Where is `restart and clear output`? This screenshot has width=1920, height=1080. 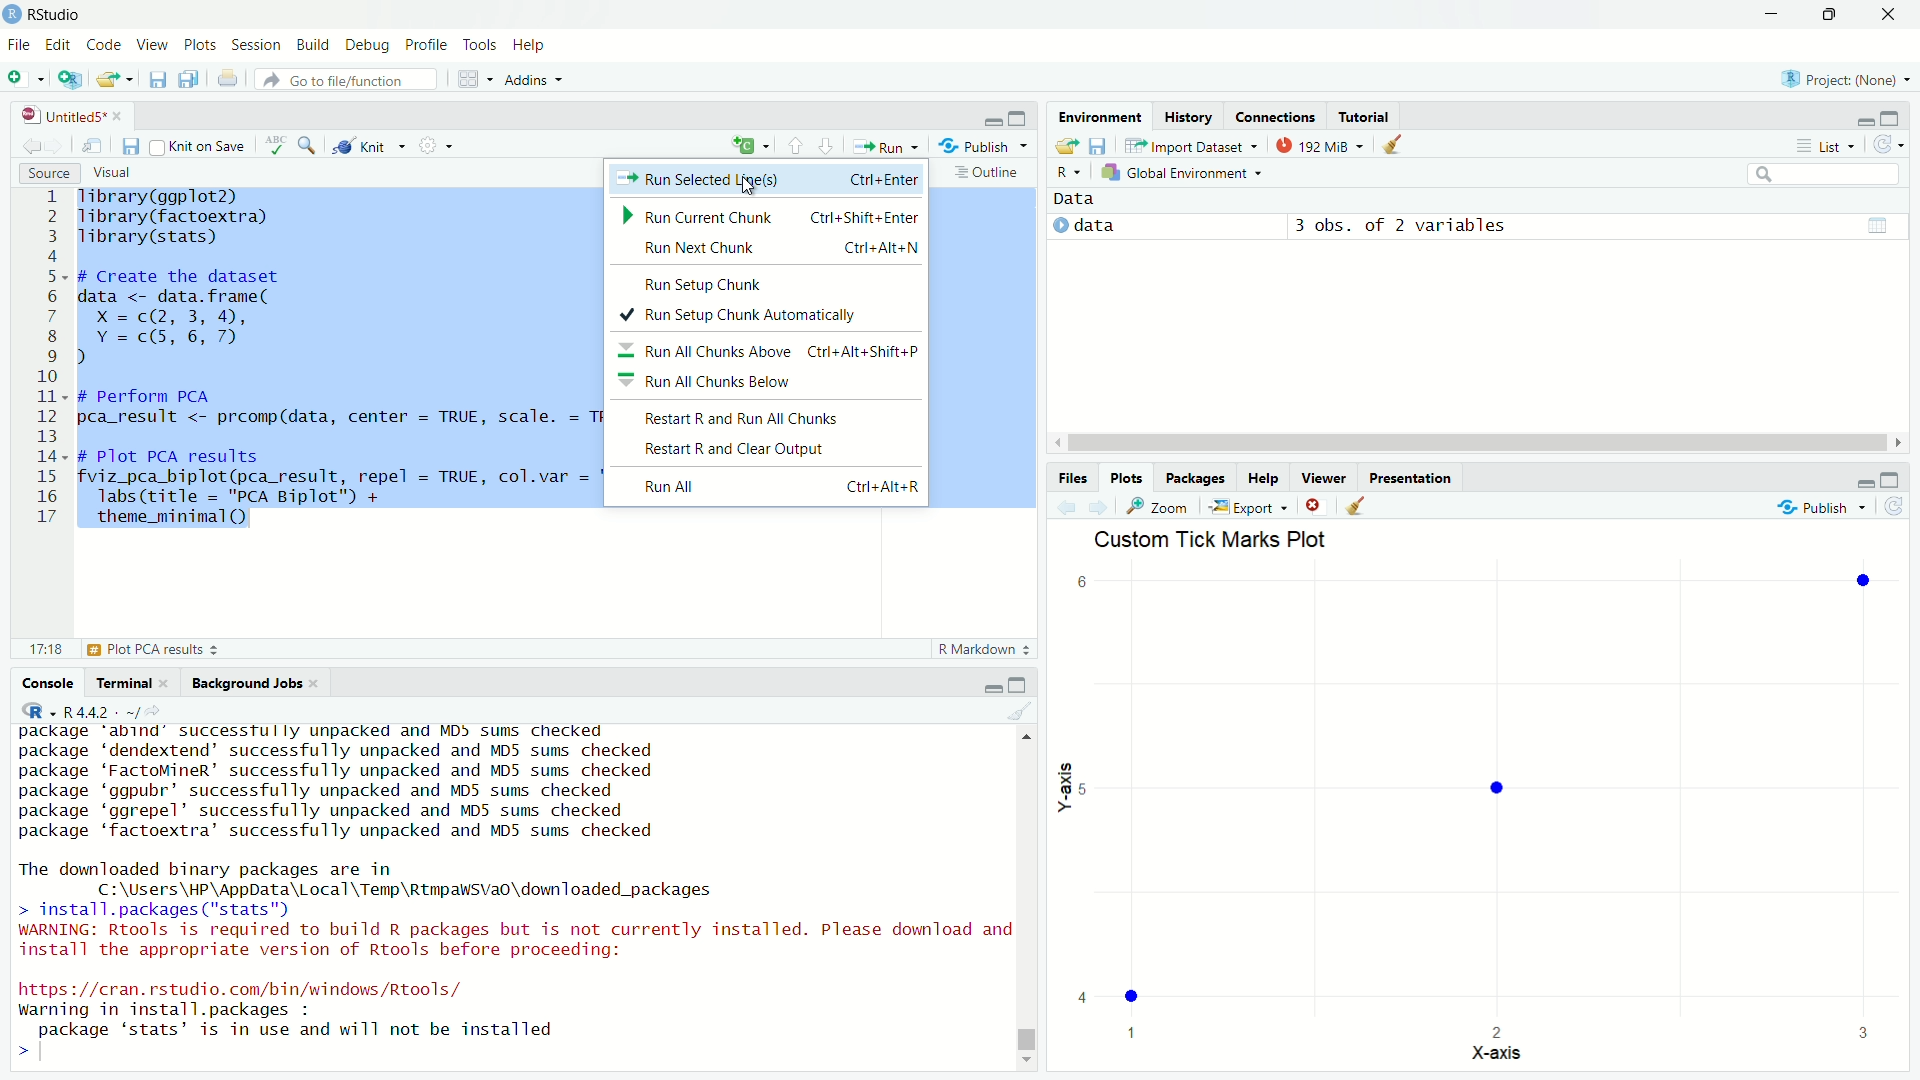
restart and clear output is located at coordinates (768, 447).